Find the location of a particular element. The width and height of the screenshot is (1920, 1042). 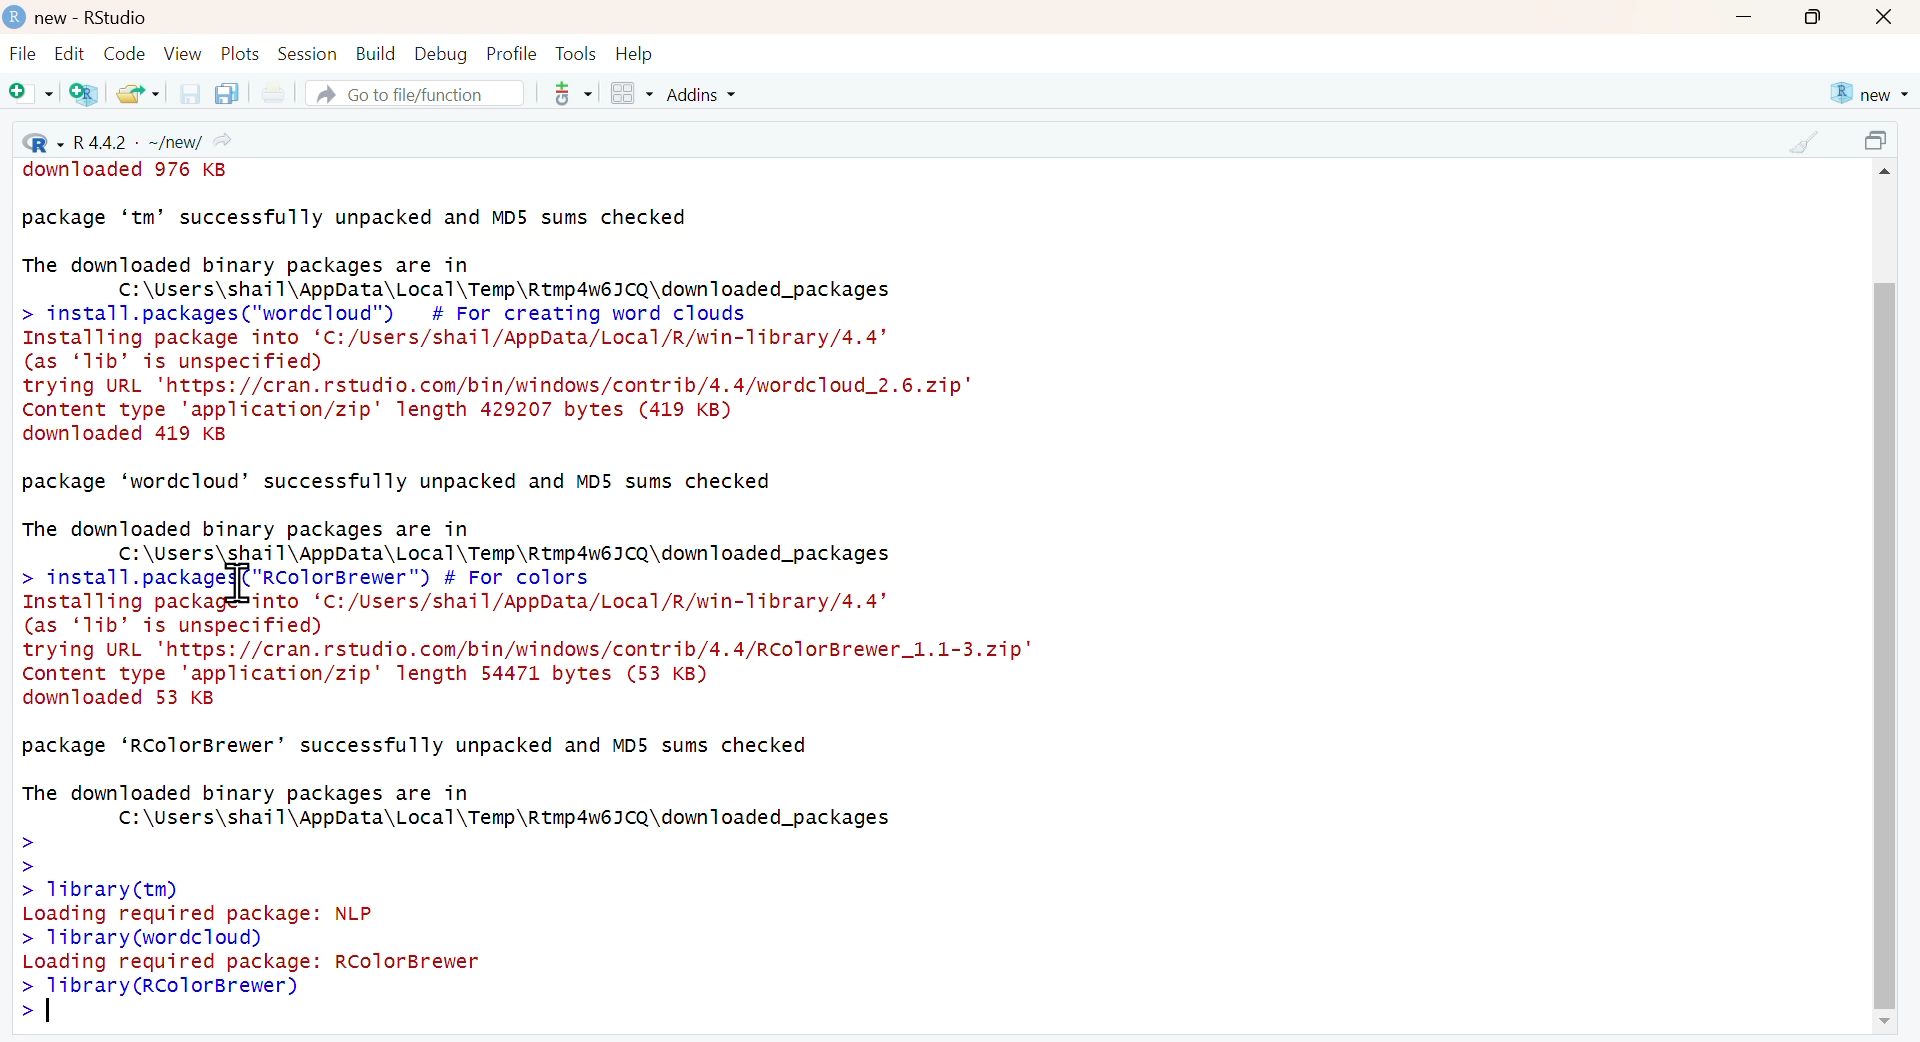

Print is located at coordinates (278, 93).